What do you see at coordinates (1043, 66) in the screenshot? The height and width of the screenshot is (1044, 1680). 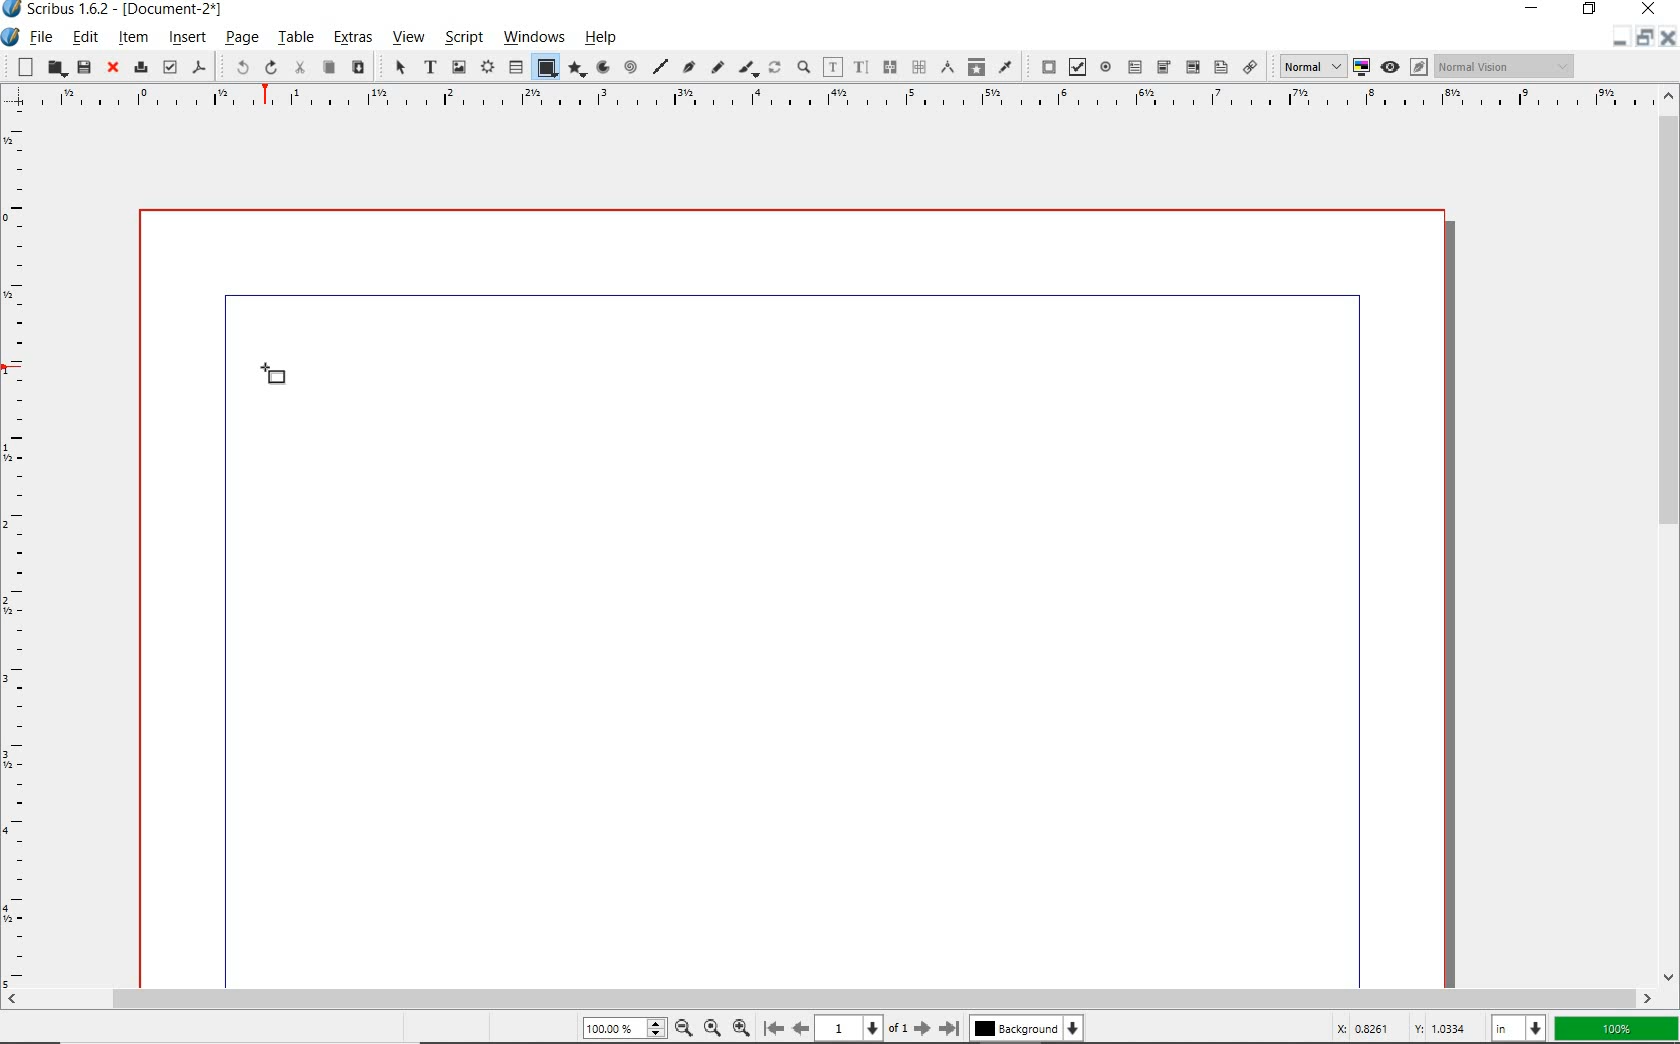 I see `pdf push button` at bounding box center [1043, 66].